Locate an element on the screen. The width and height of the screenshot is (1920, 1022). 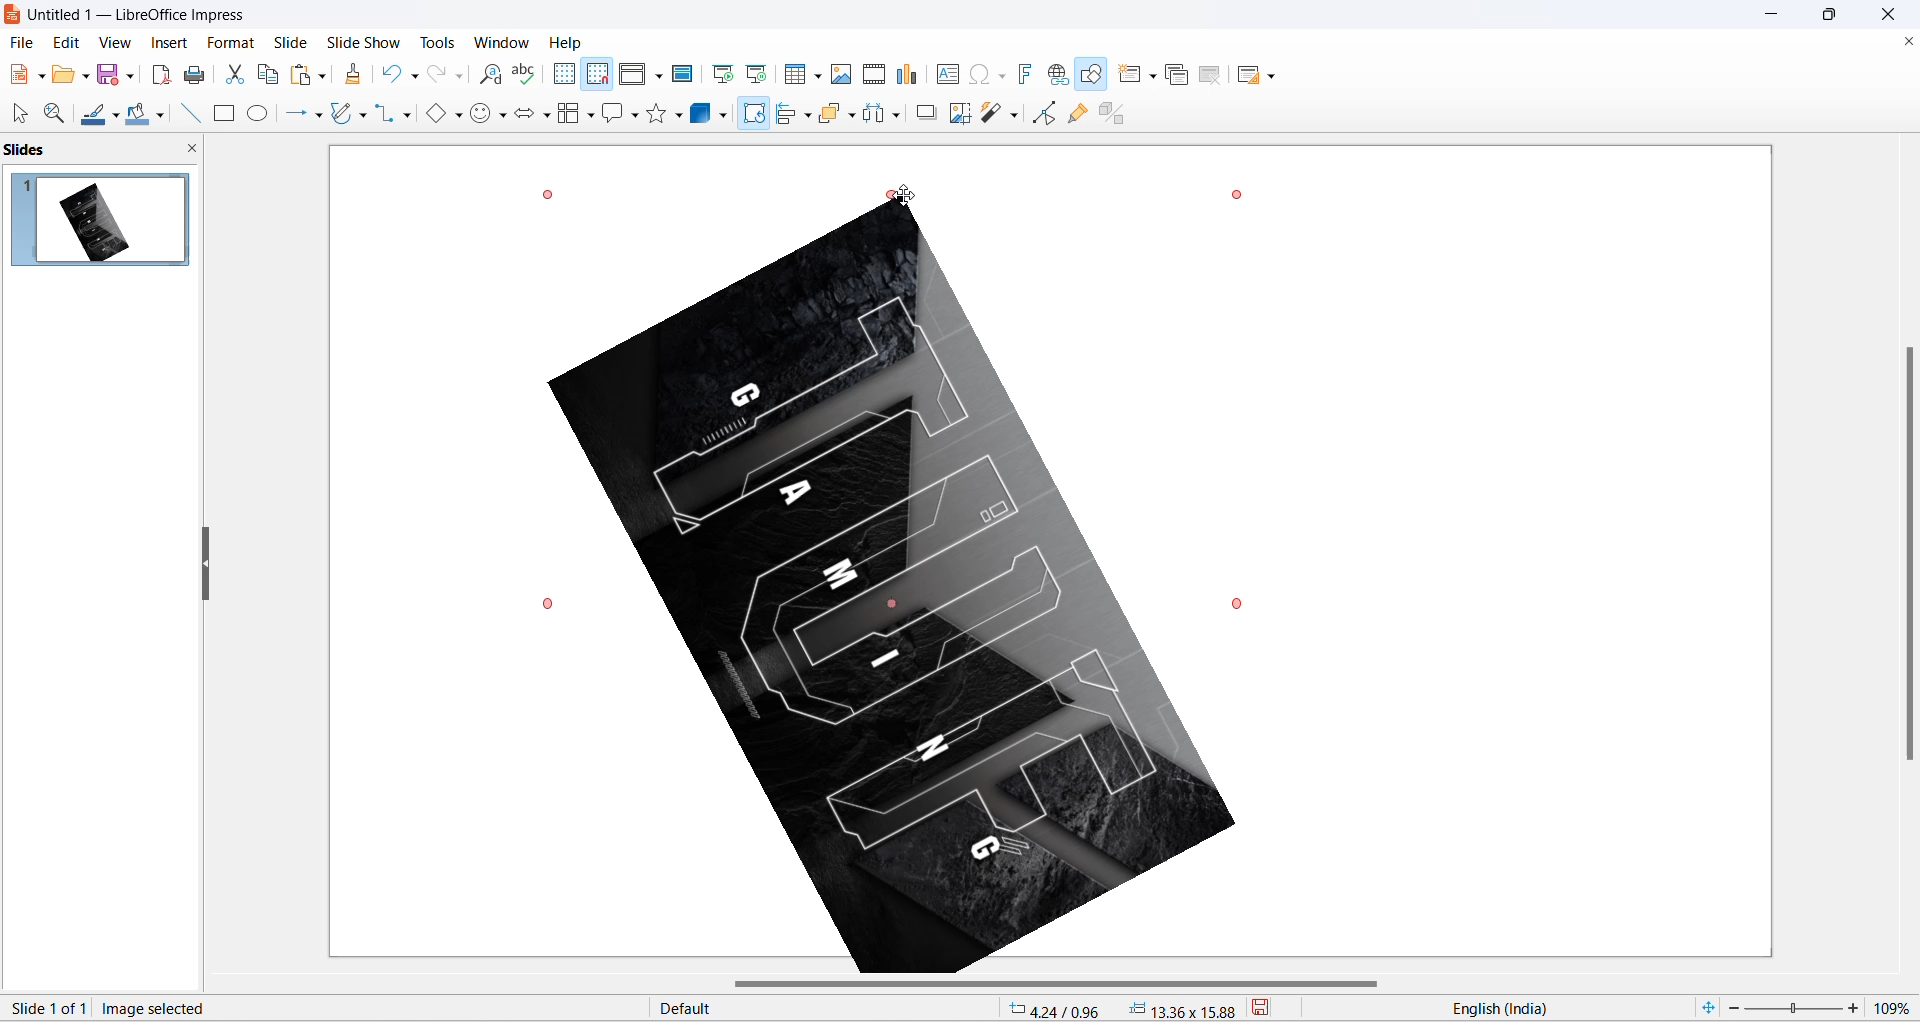
redo options is located at coordinates (461, 77).